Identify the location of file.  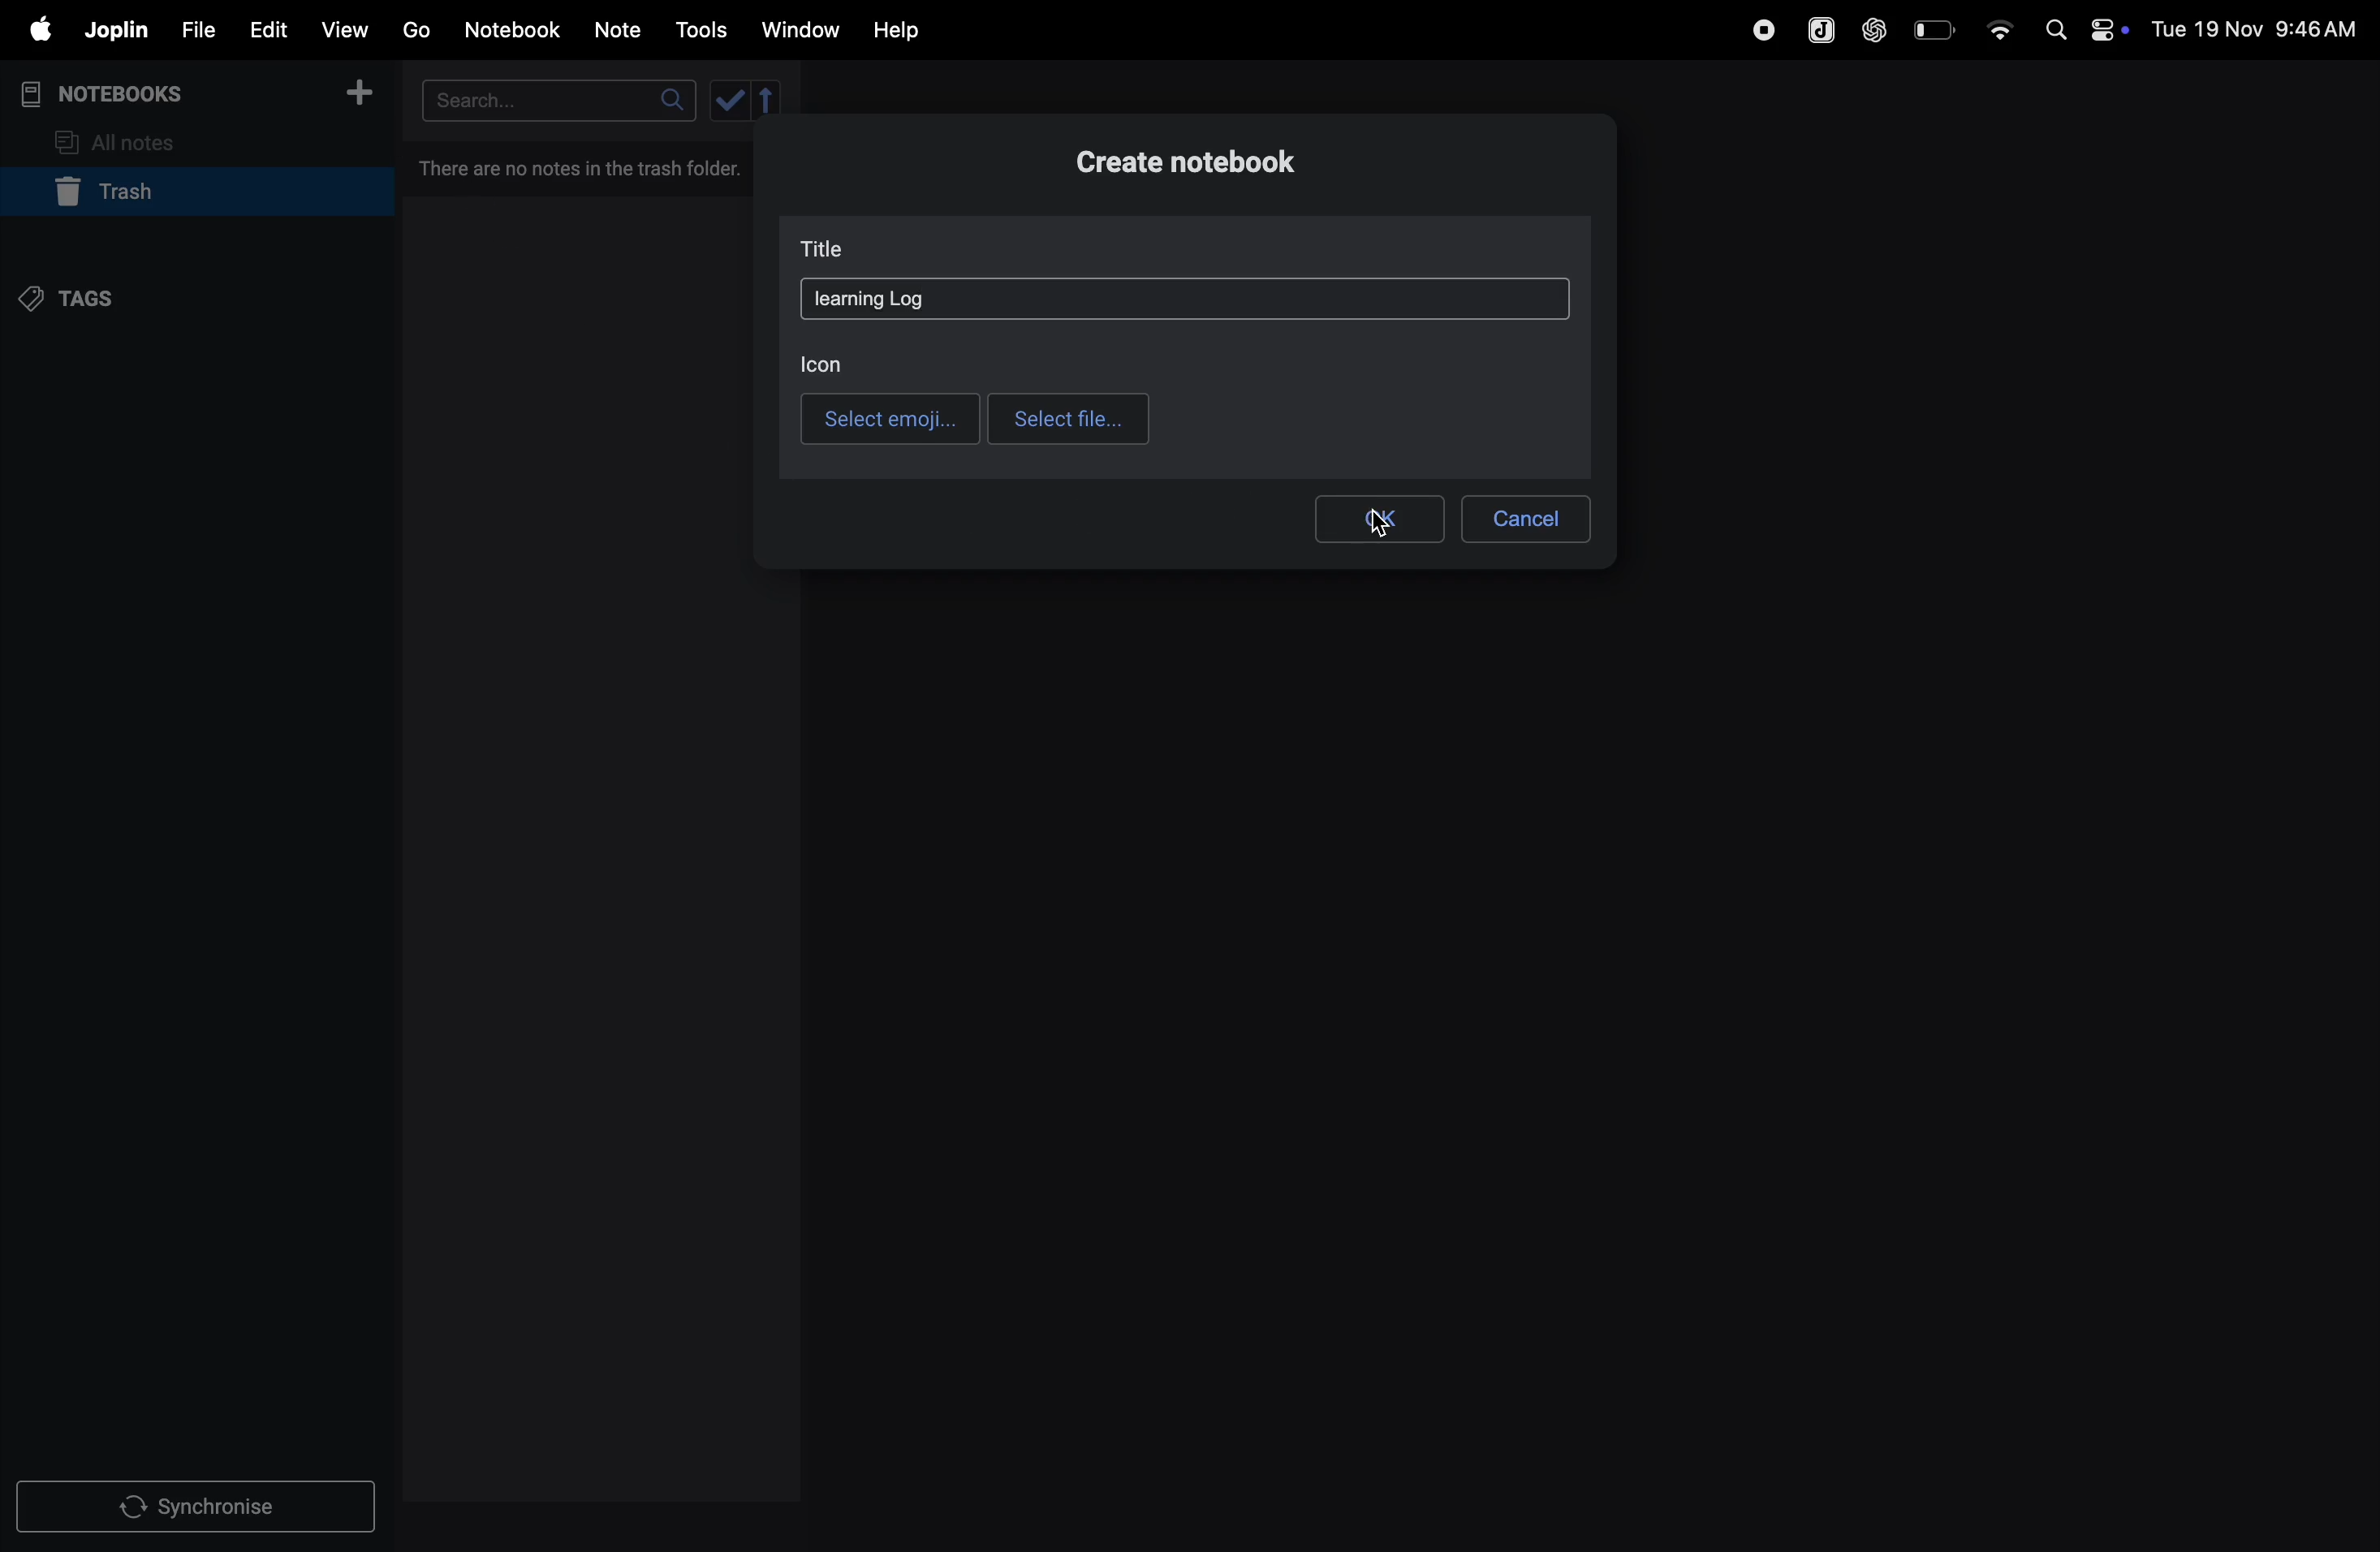
(194, 31).